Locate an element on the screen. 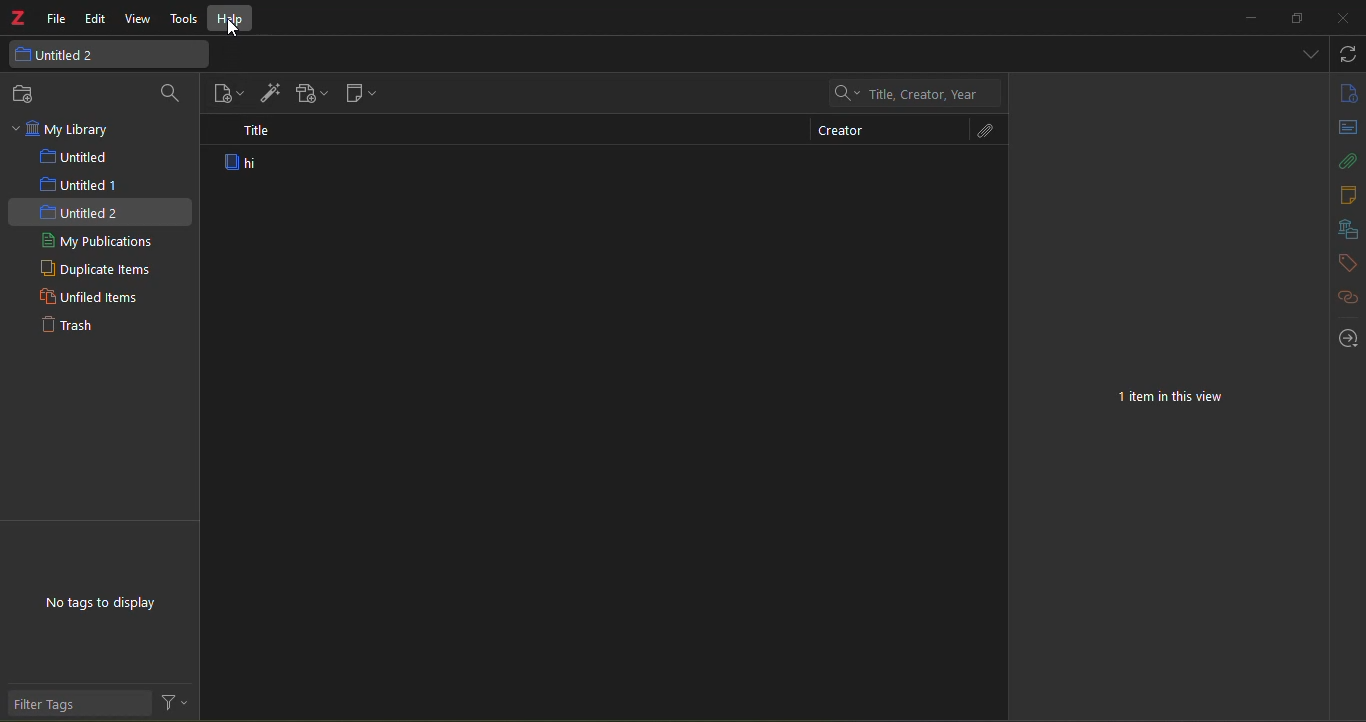 The height and width of the screenshot is (722, 1366). unfiled items is located at coordinates (89, 297).